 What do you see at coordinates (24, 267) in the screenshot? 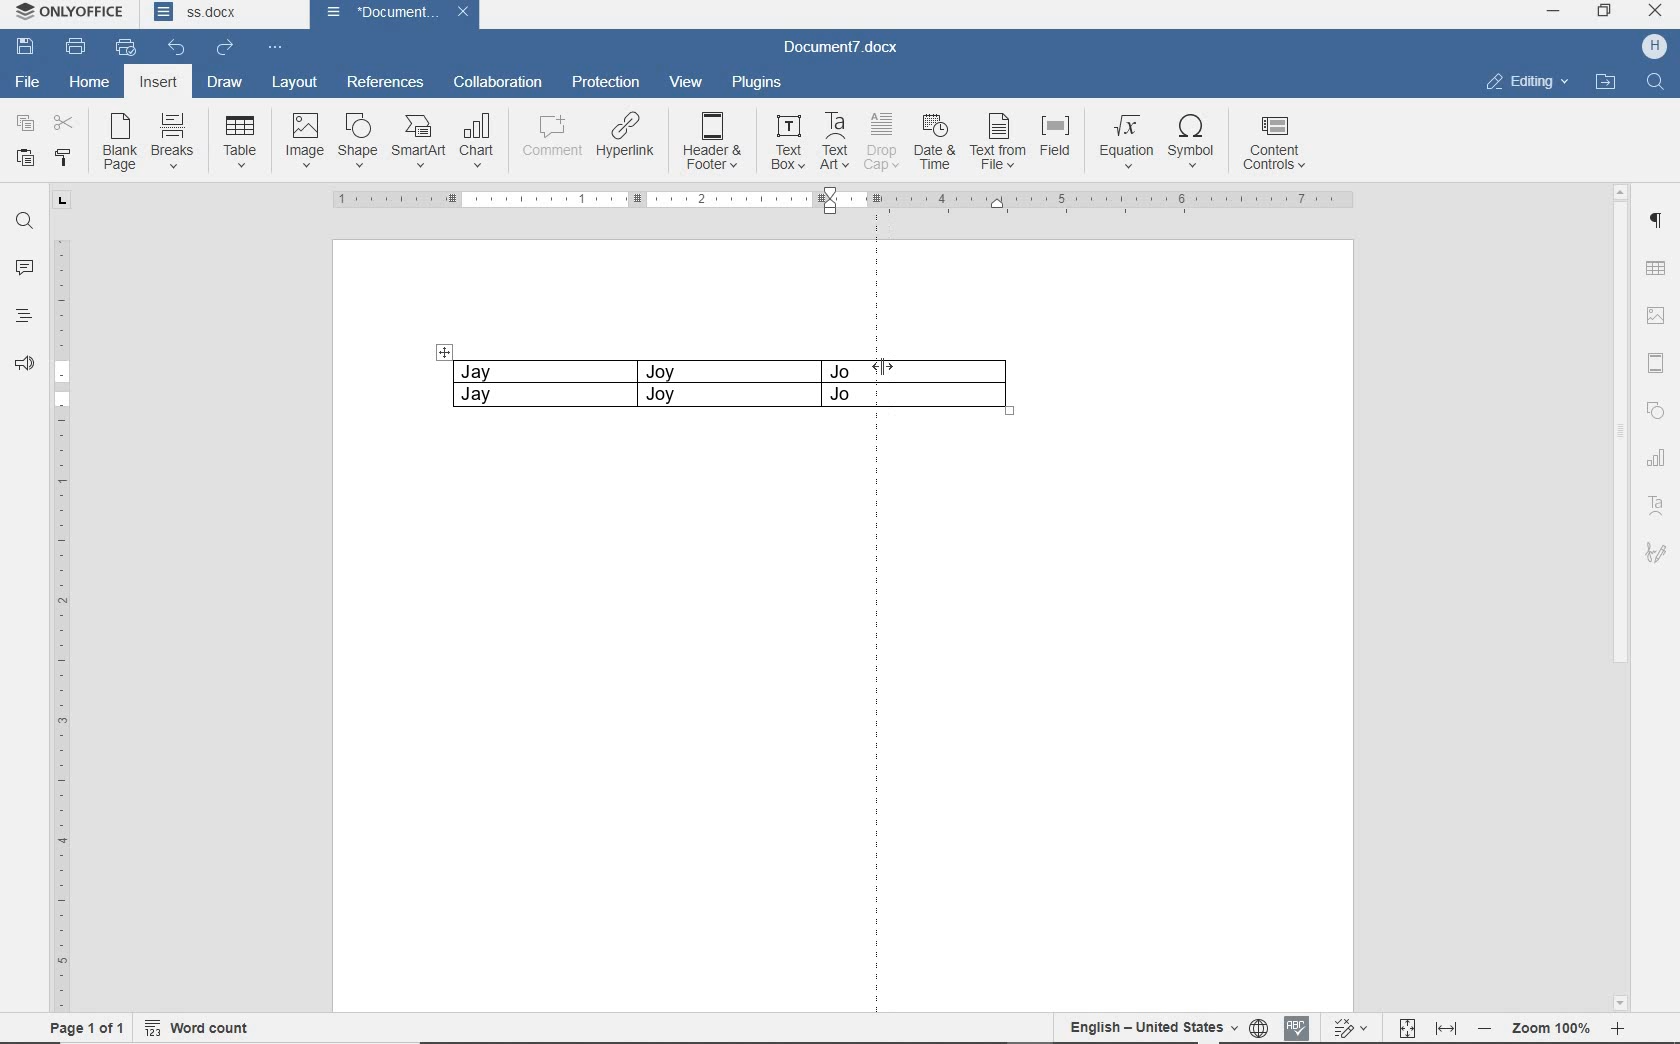
I see `COMMENTS` at bounding box center [24, 267].